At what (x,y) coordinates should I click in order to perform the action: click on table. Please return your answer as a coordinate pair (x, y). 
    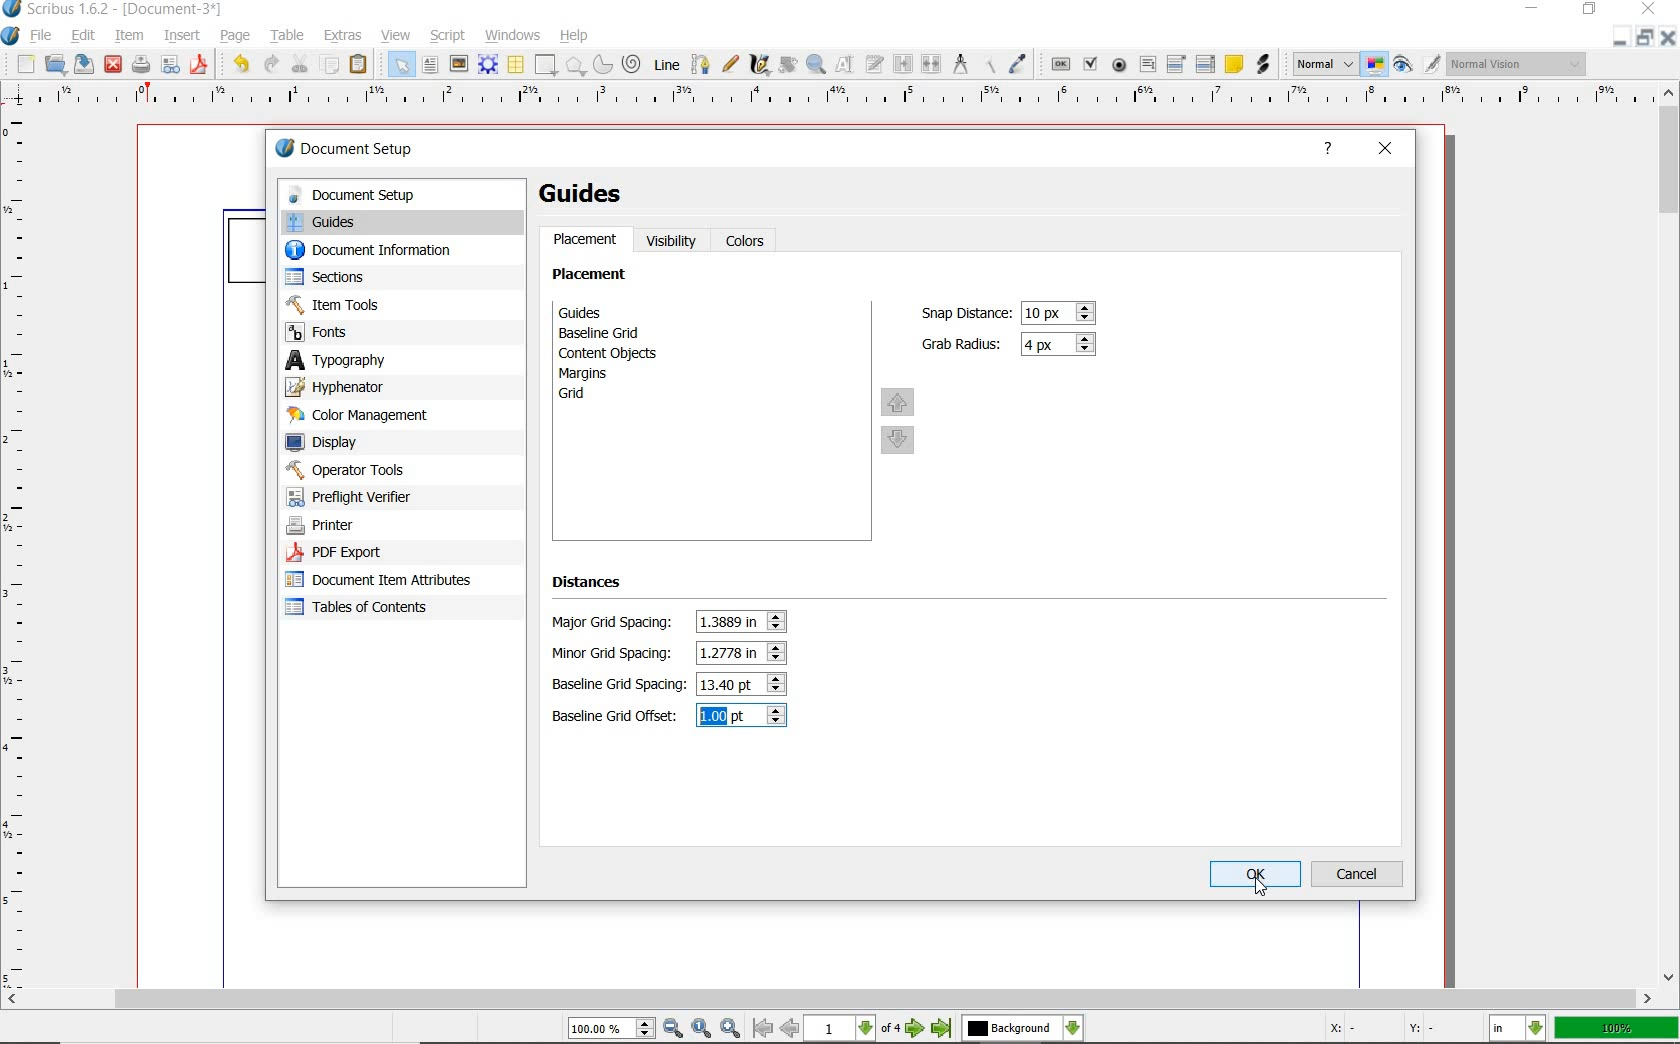
    Looking at the image, I should click on (516, 66).